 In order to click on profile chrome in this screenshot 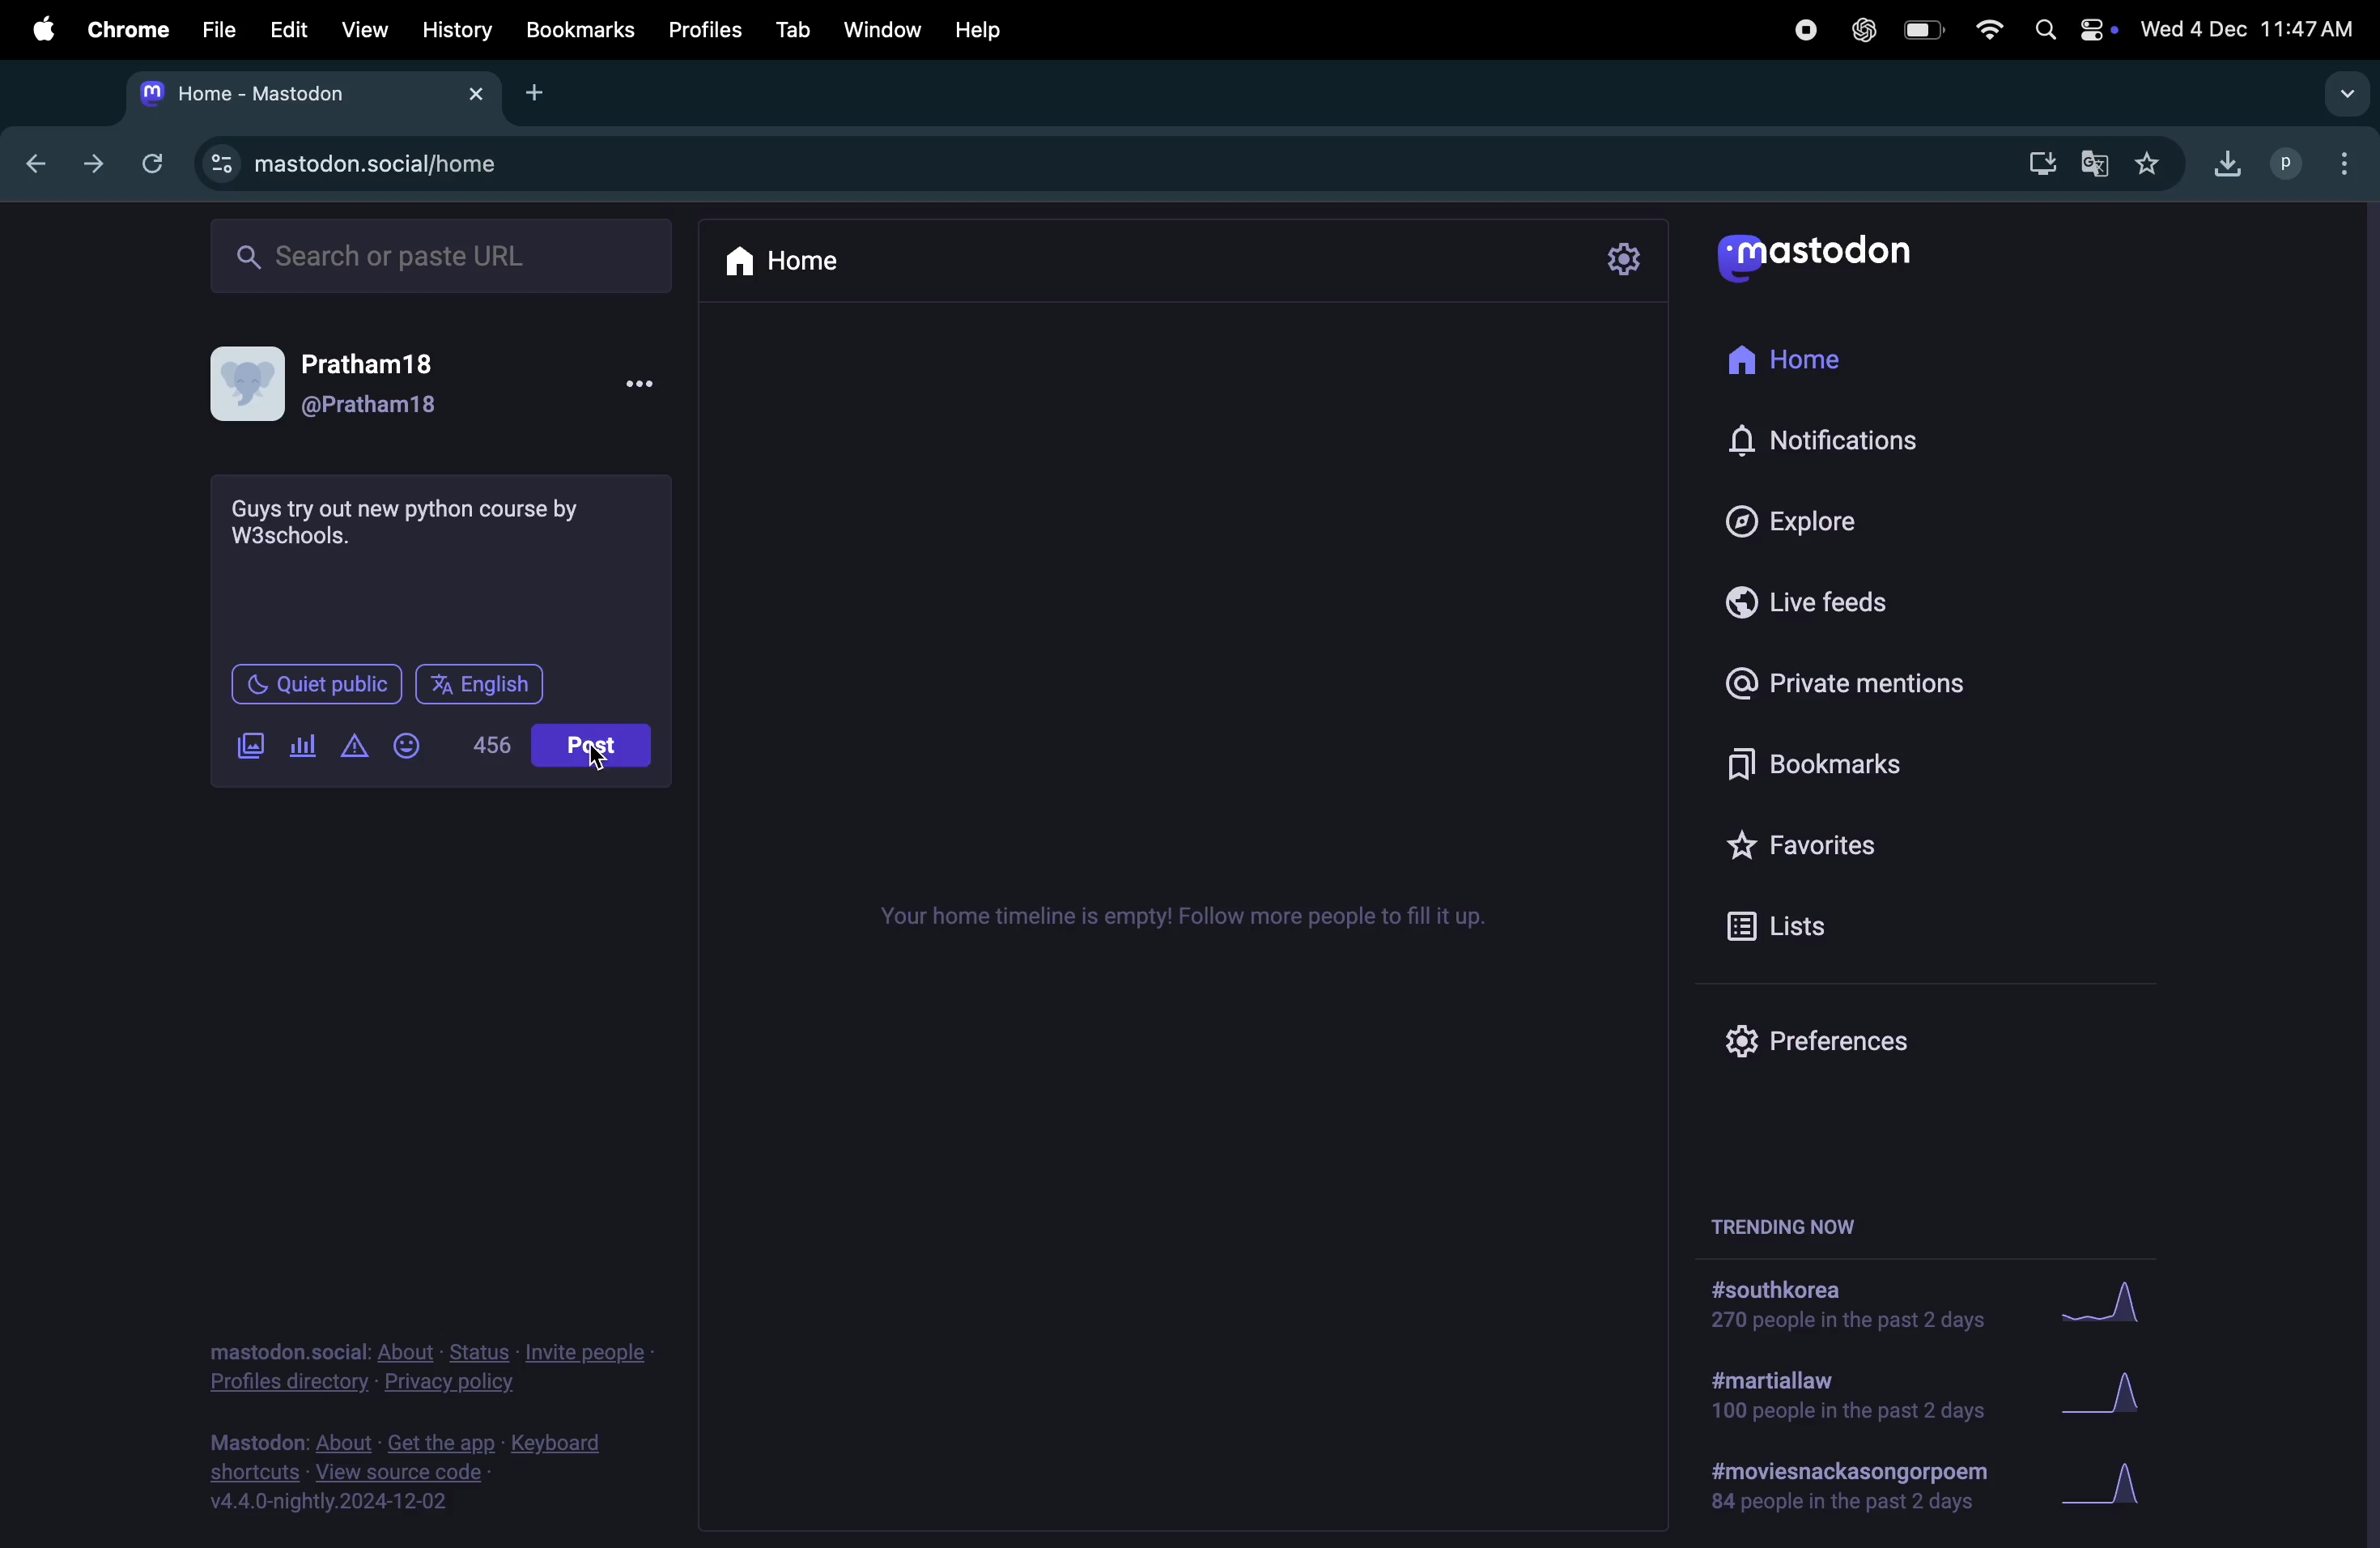, I will do `click(2320, 161)`.